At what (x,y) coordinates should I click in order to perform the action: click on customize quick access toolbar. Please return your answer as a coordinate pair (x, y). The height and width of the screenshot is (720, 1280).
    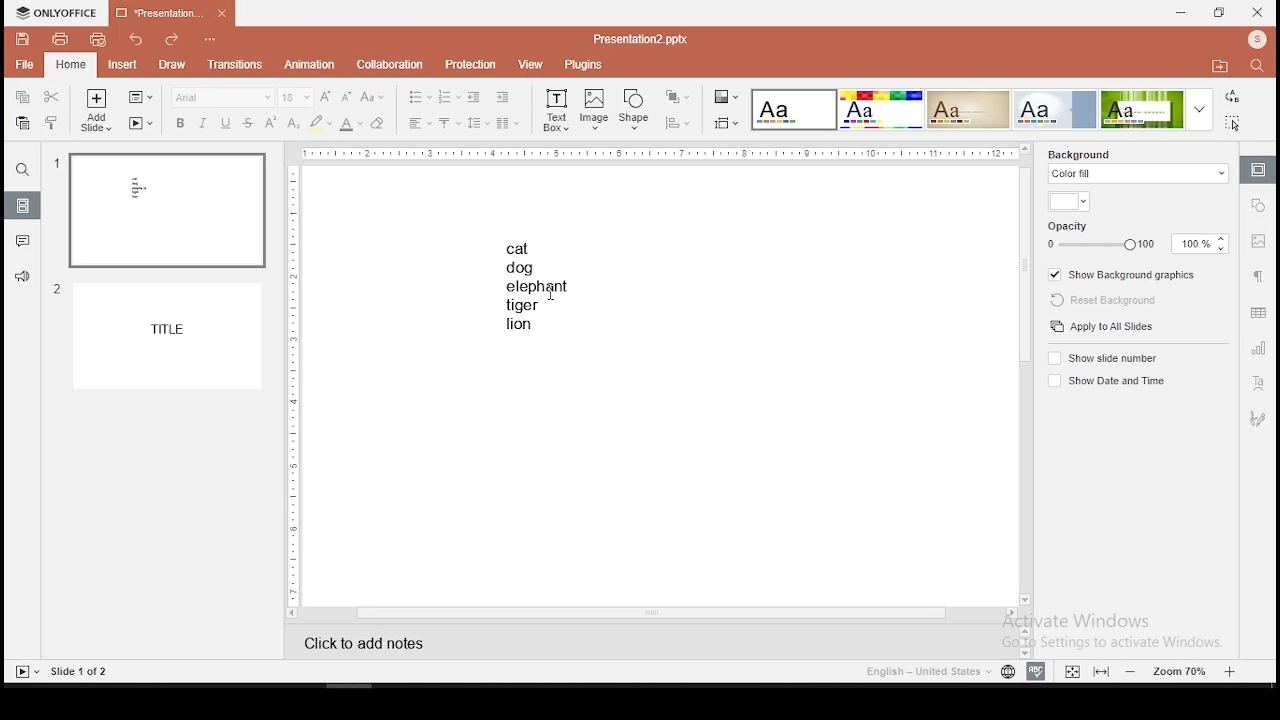
    Looking at the image, I should click on (216, 39).